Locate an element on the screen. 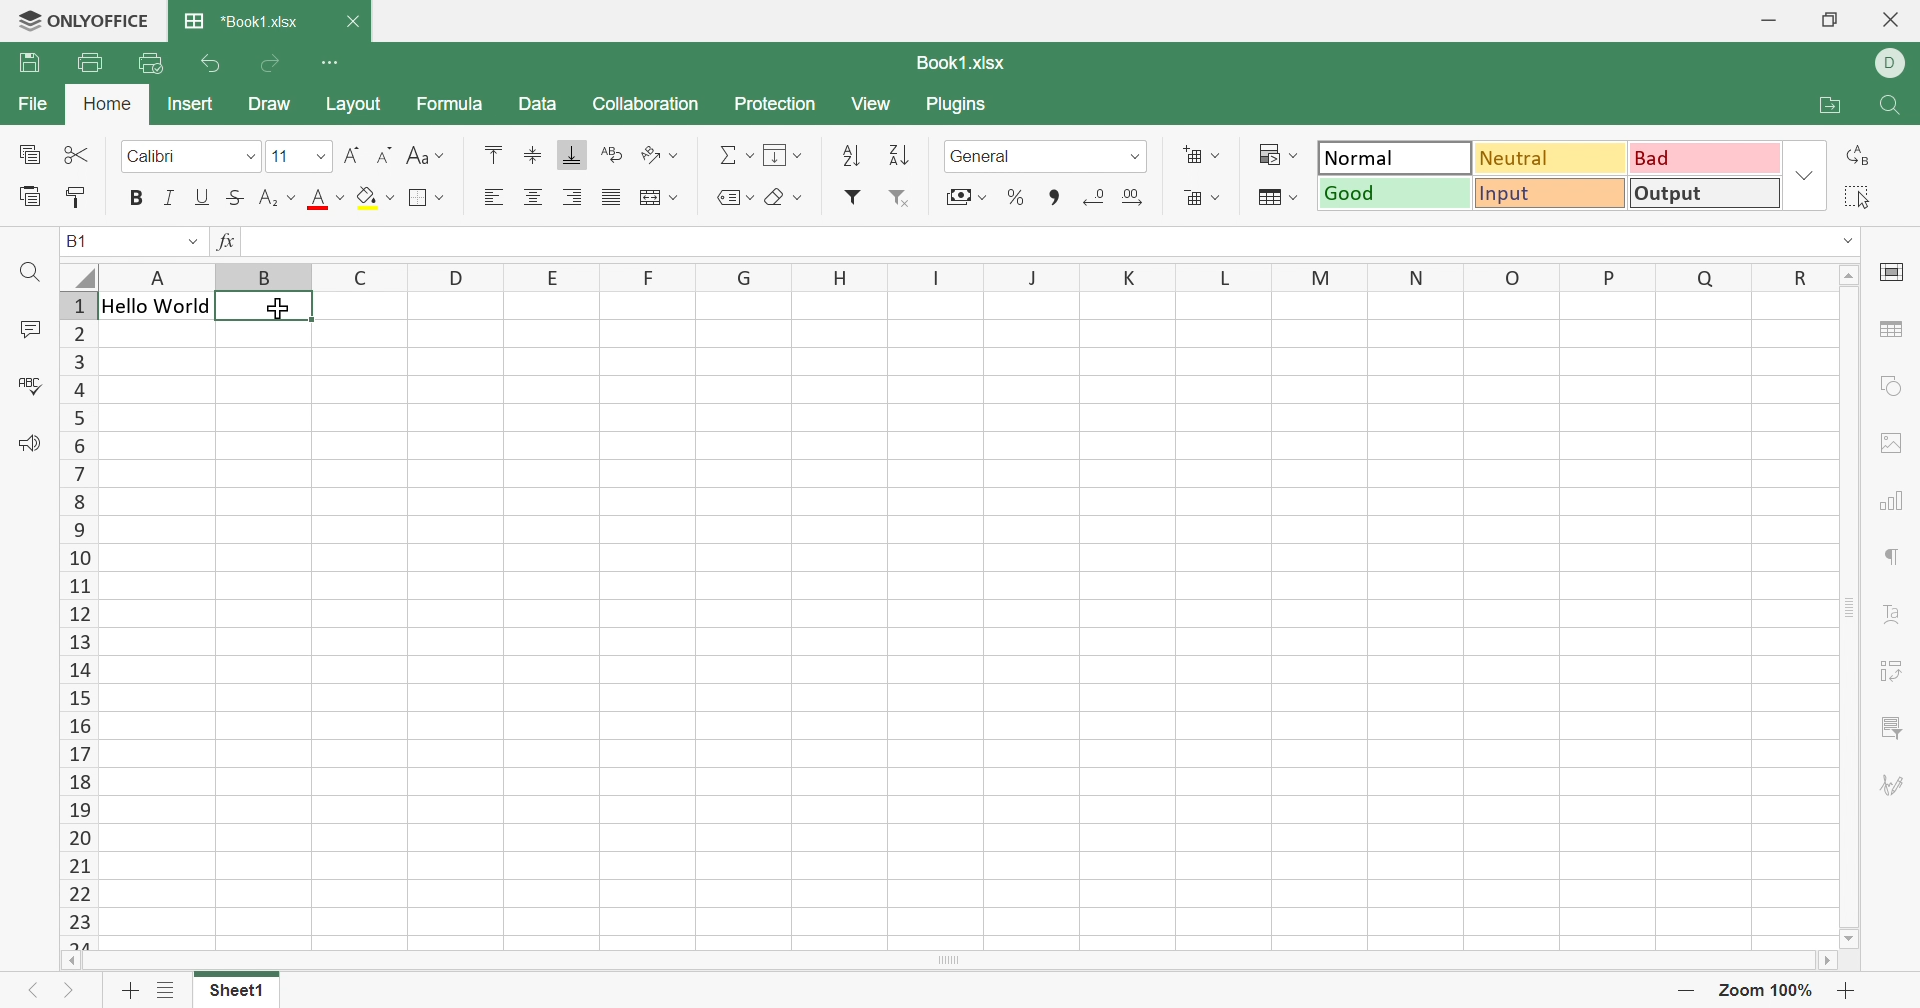  Redo is located at coordinates (269, 66).